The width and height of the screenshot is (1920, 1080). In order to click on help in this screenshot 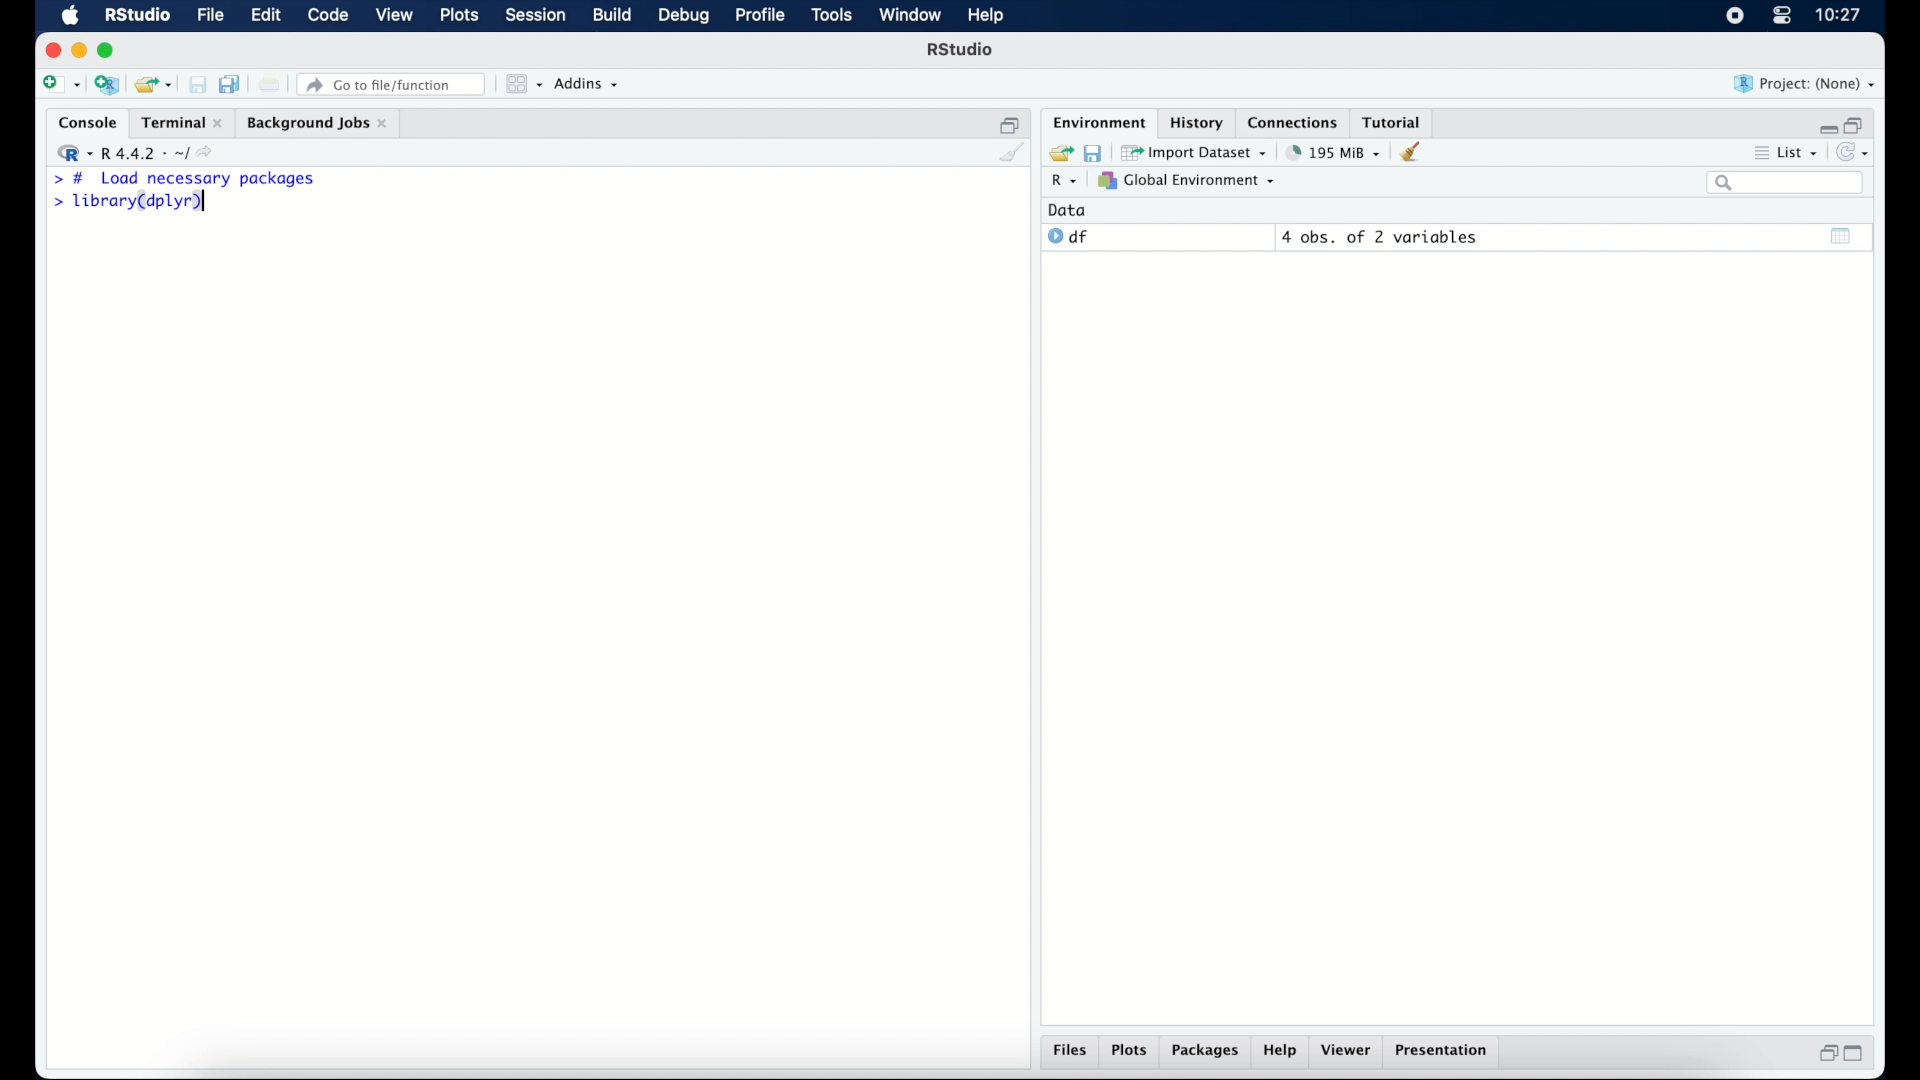, I will do `click(1280, 1053)`.